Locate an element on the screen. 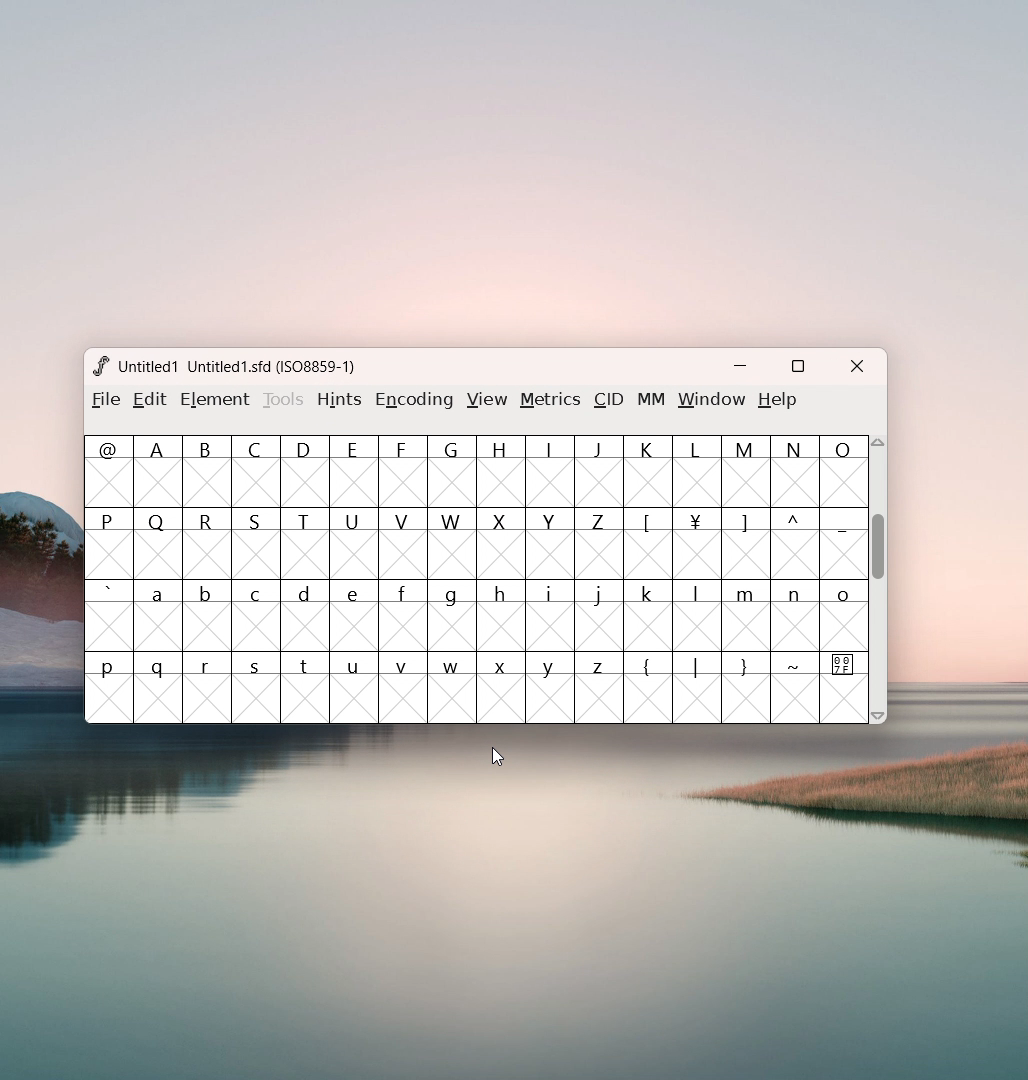 The height and width of the screenshot is (1080, 1028). G is located at coordinates (453, 471).